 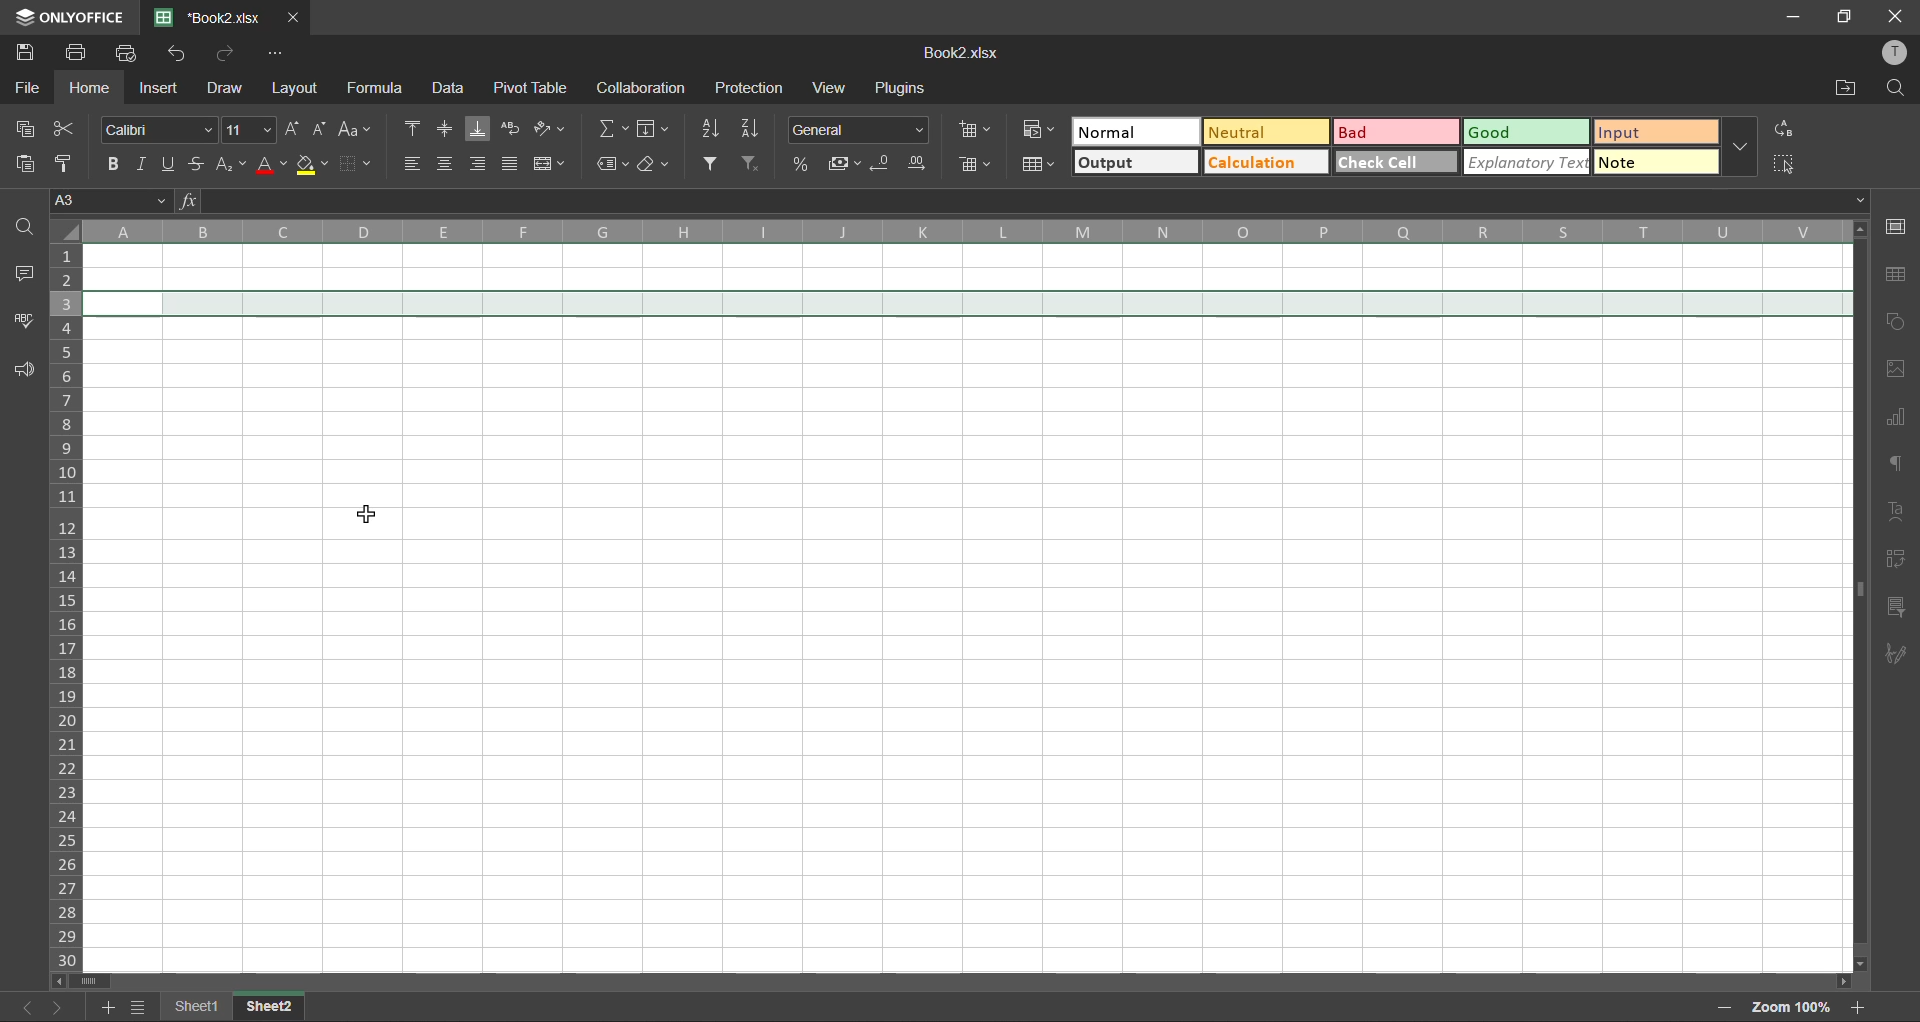 I want to click on cut, so click(x=68, y=126).